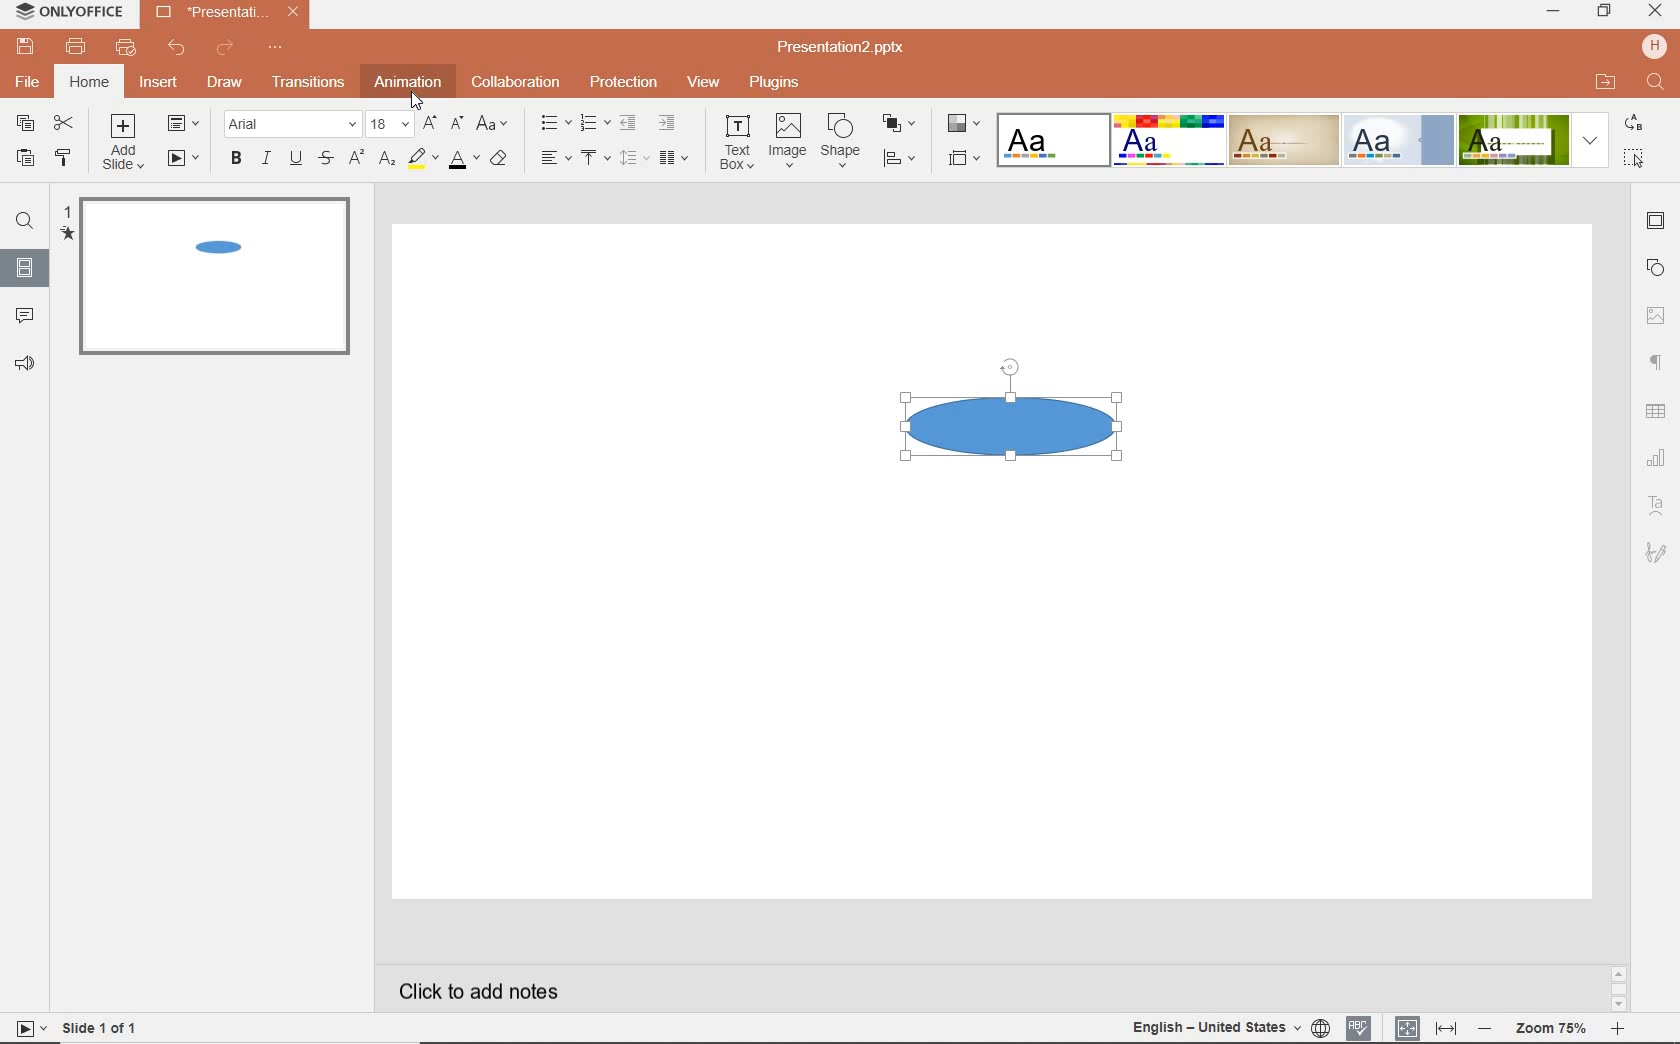  Describe the element at coordinates (738, 142) in the screenshot. I see `text box` at that location.